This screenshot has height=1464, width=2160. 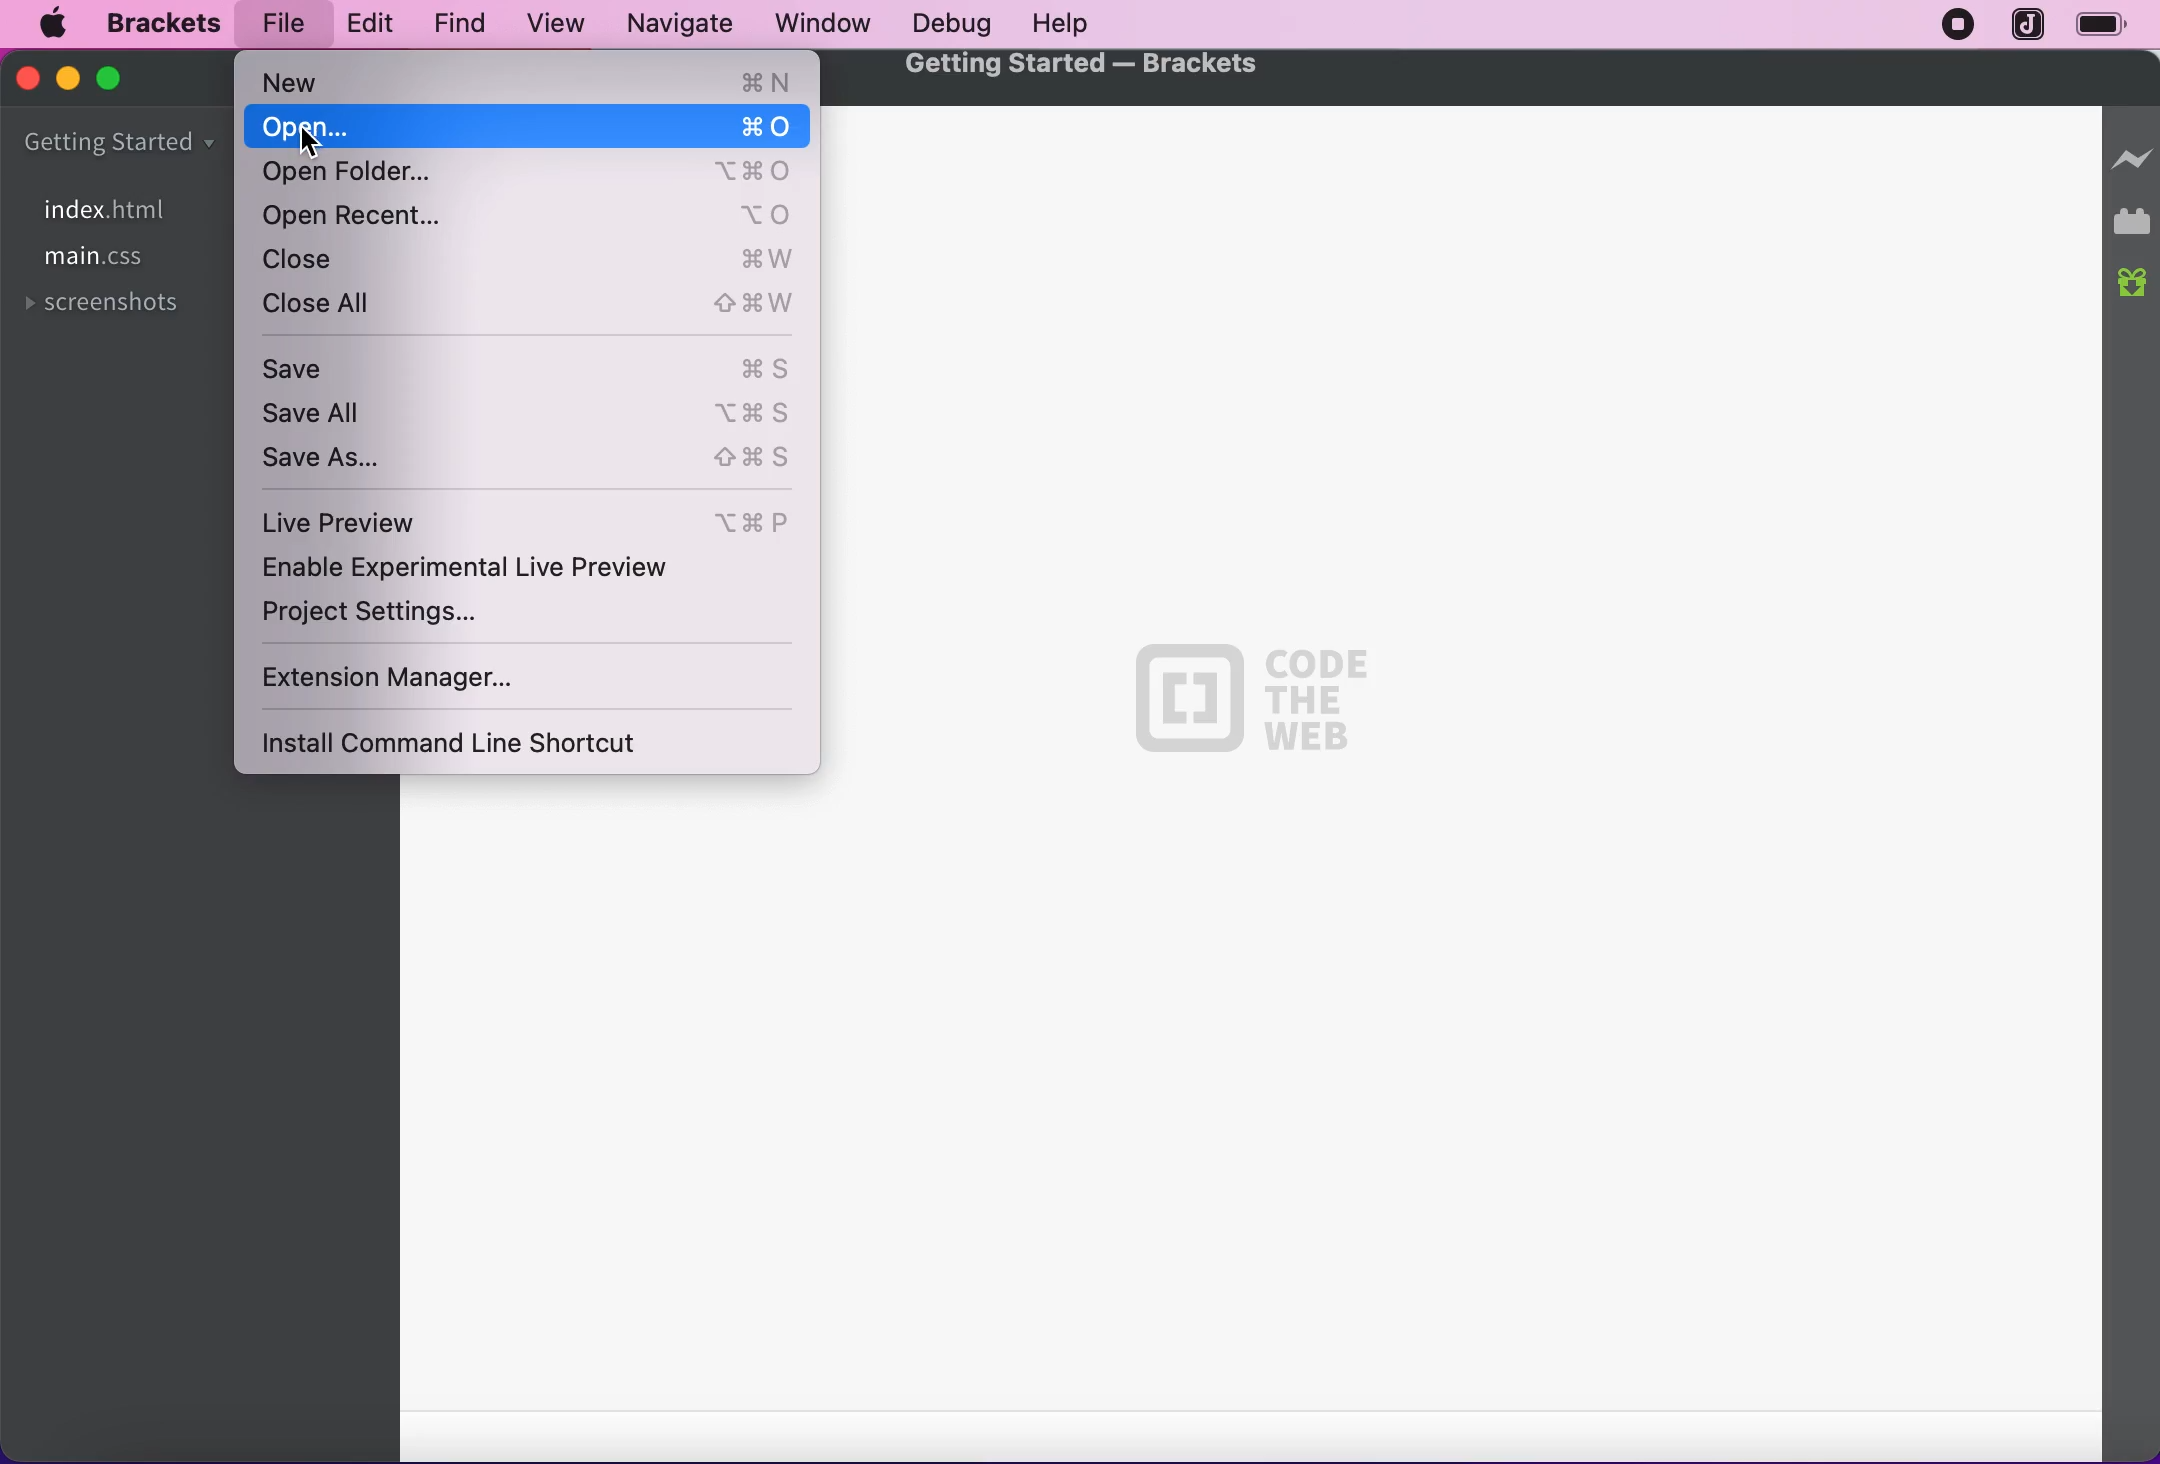 What do you see at coordinates (2134, 223) in the screenshot?
I see `extensions manager` at bounding box center [2134, 223].